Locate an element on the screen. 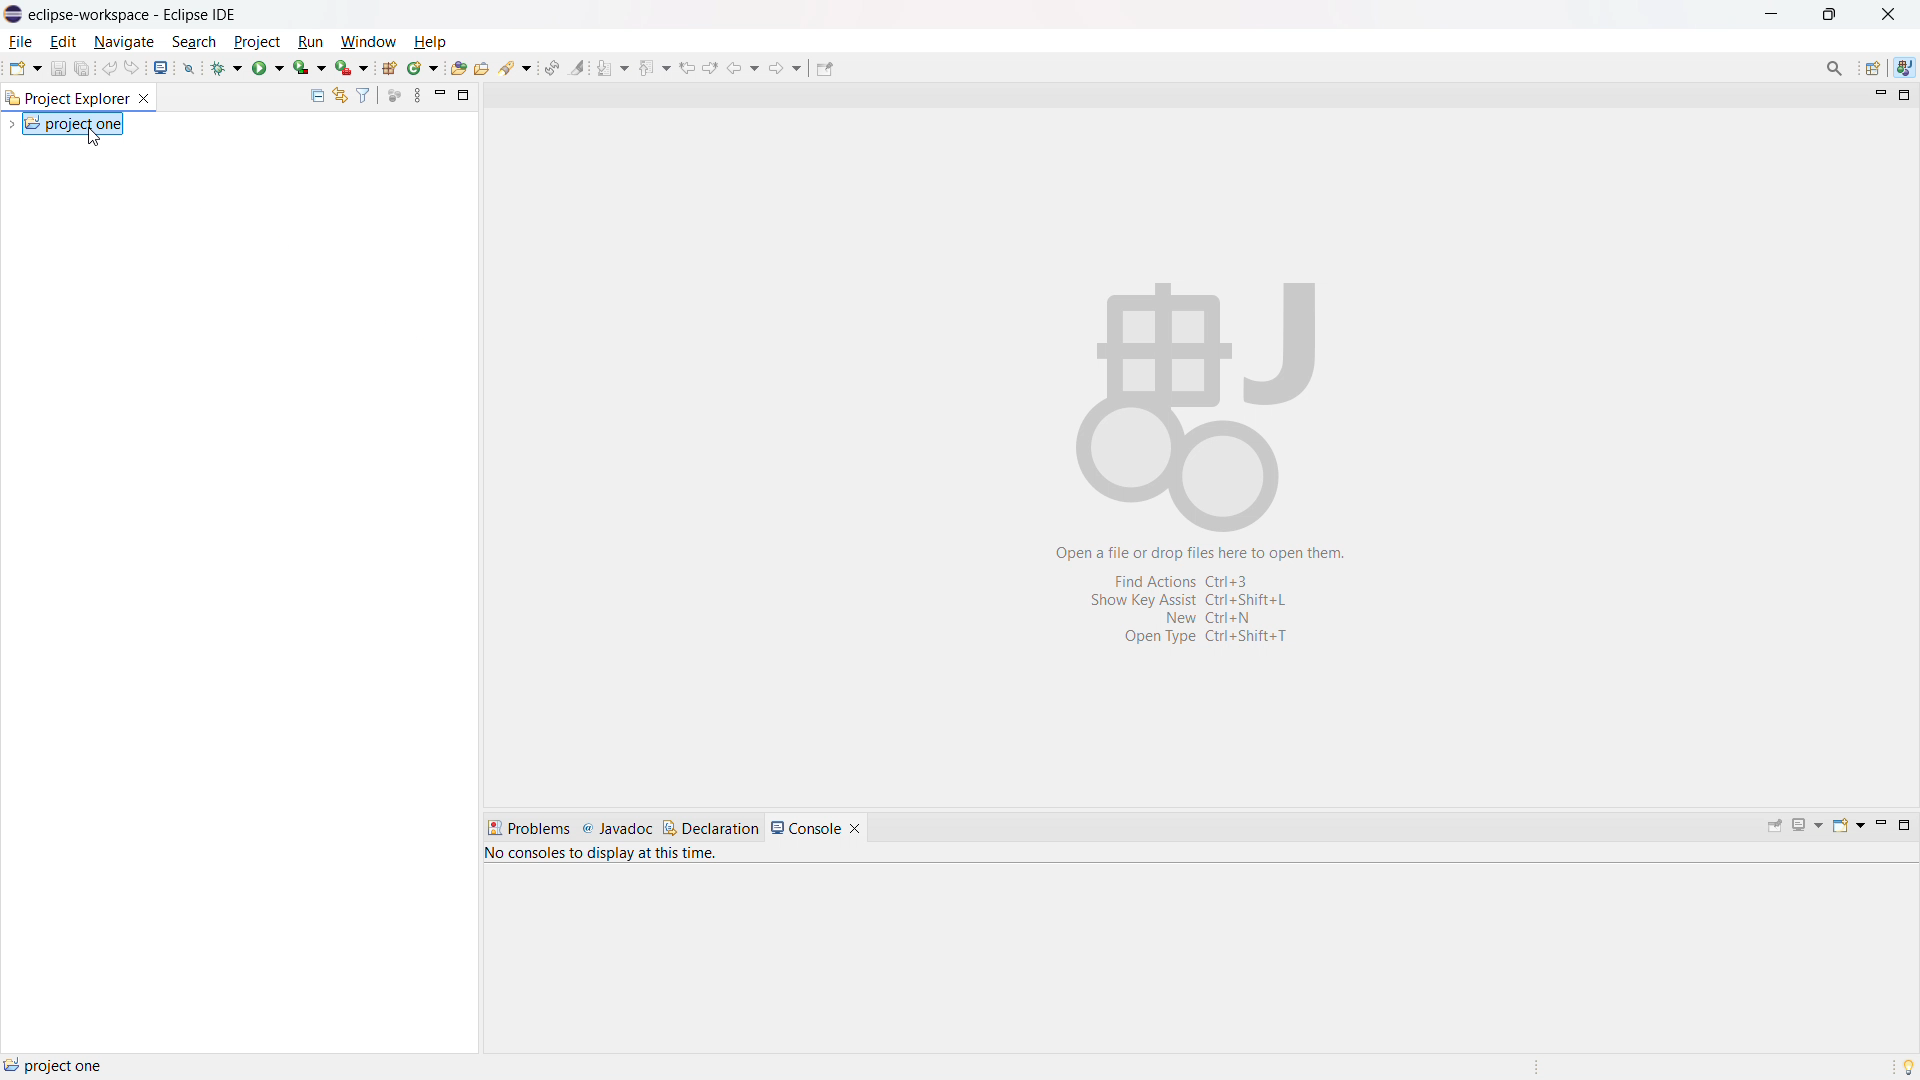  select and deselect filters is located at coordinates (363, 96).